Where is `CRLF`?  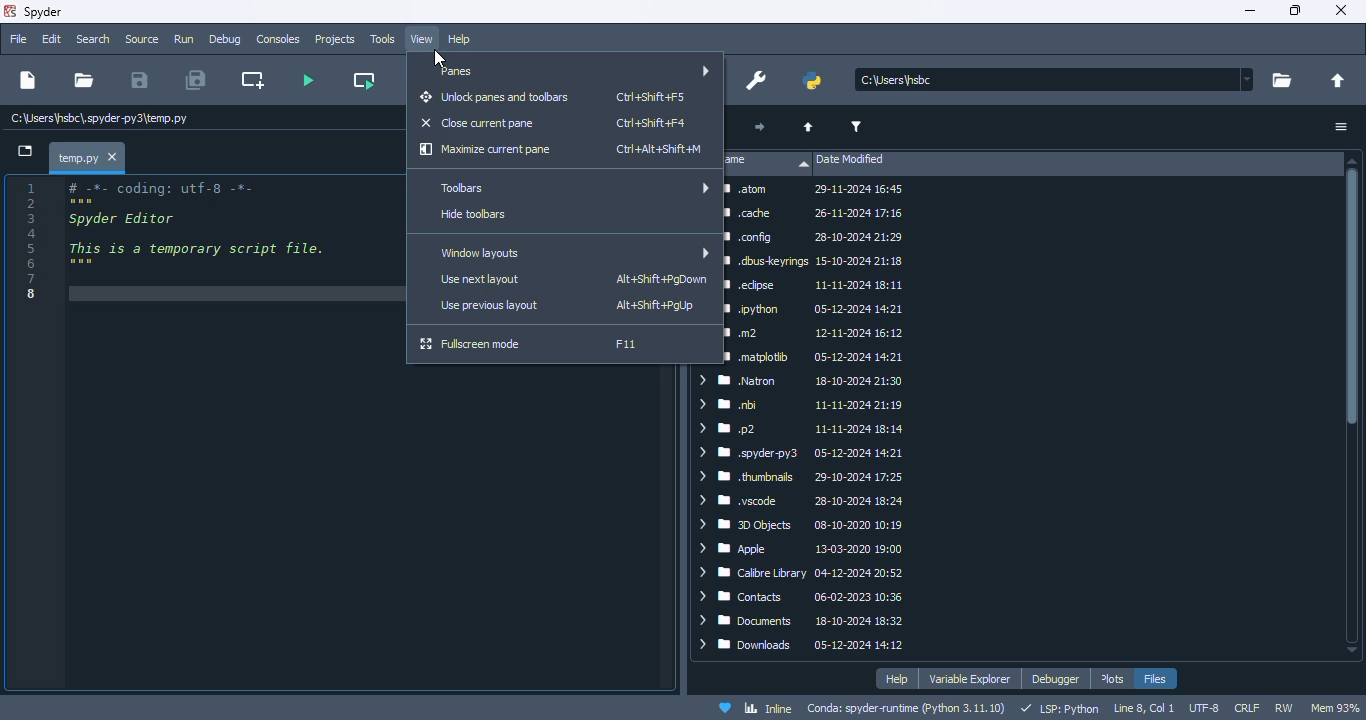 CRLF is located at coordinates (1246, 707).